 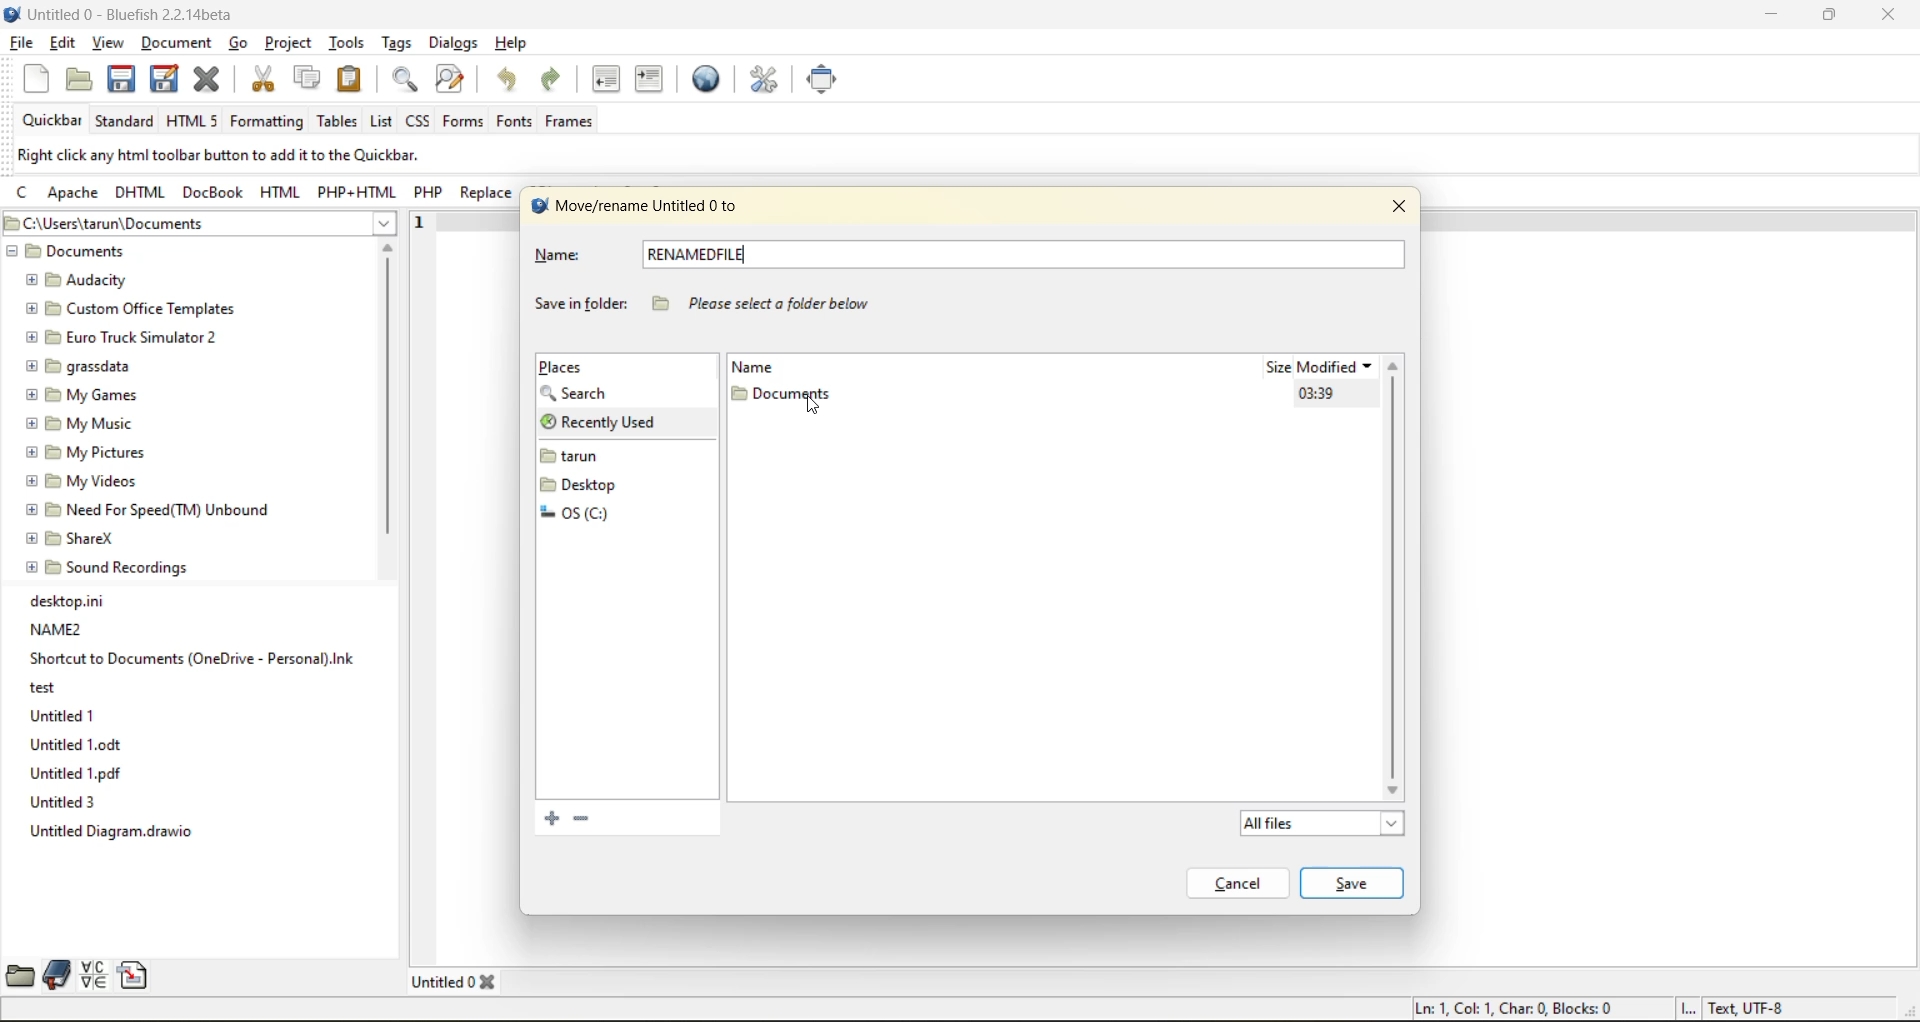 What do you see at coordinates (783, 393) in the screenshot?
I see `folder name` at bounding box center [783, 393].